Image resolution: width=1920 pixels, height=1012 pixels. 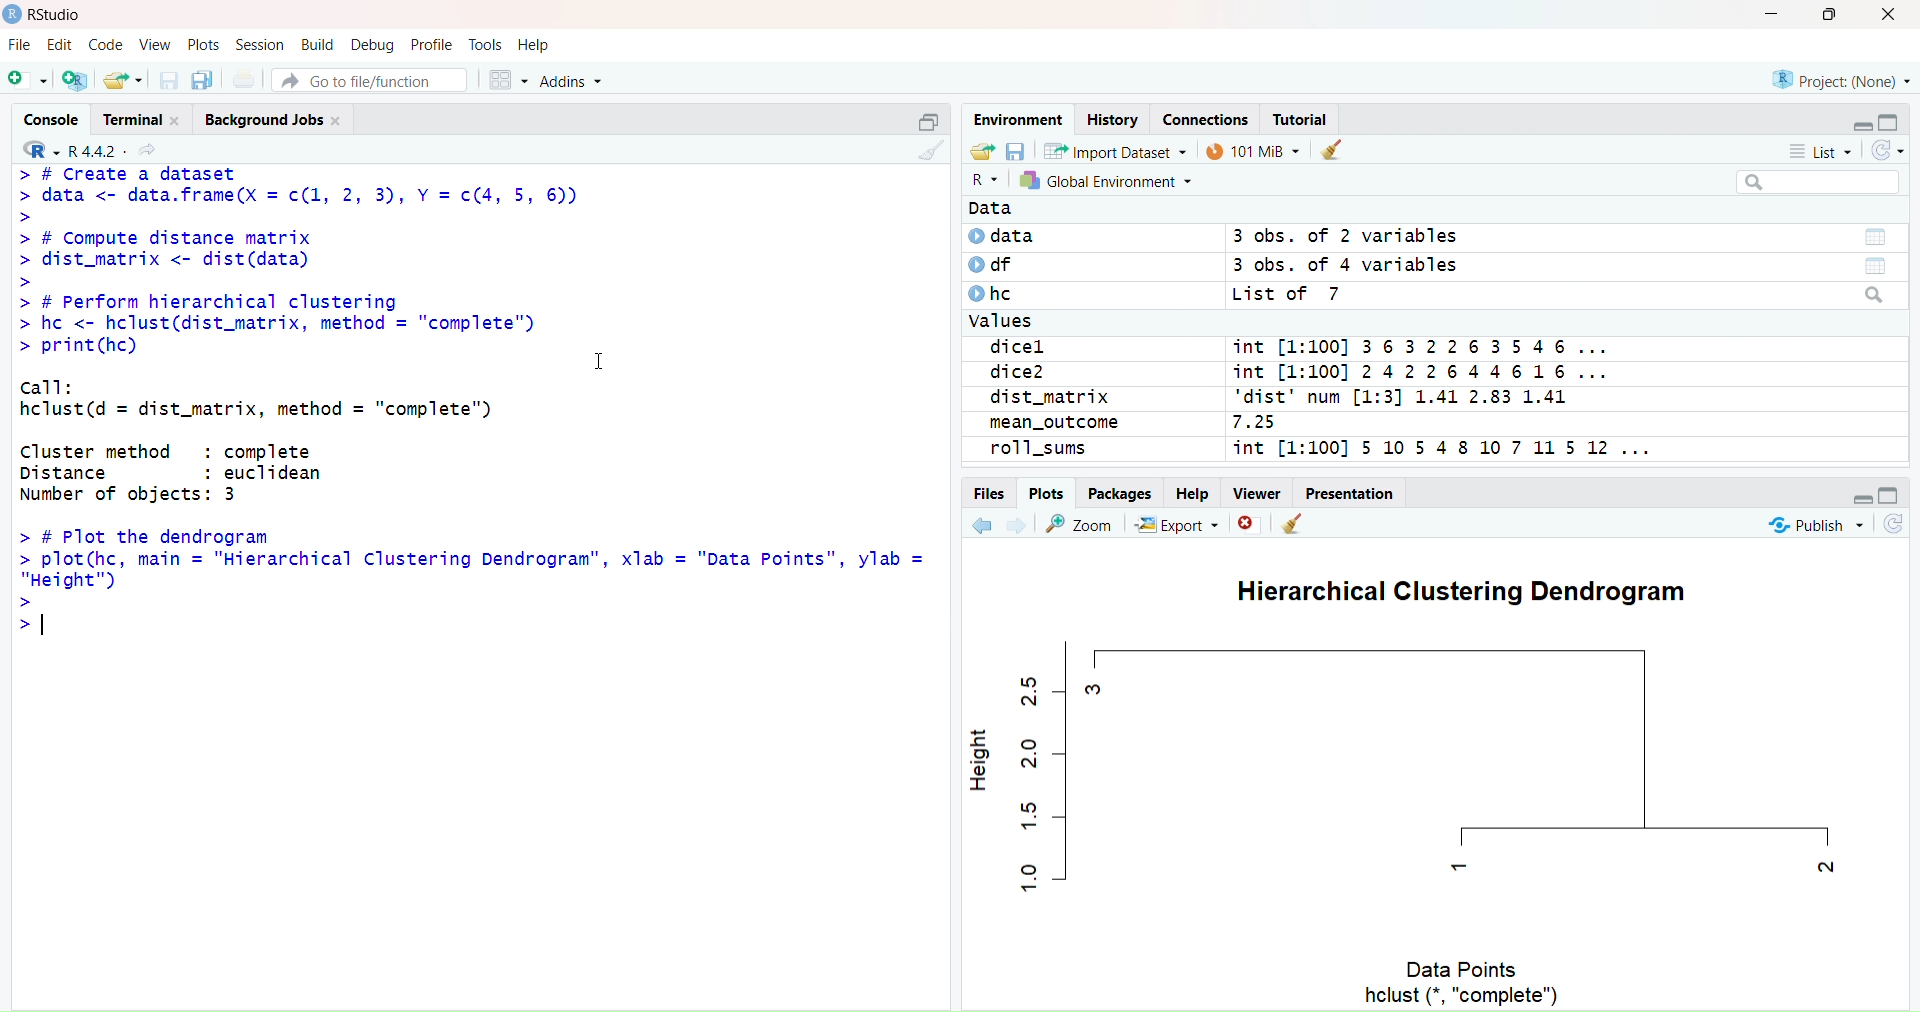 What do you see at coordinates (1020, 525) in the screenshot?
I see `Go forward to the next source location (Ctrl + F10)` at bounding box center [1020, 525].